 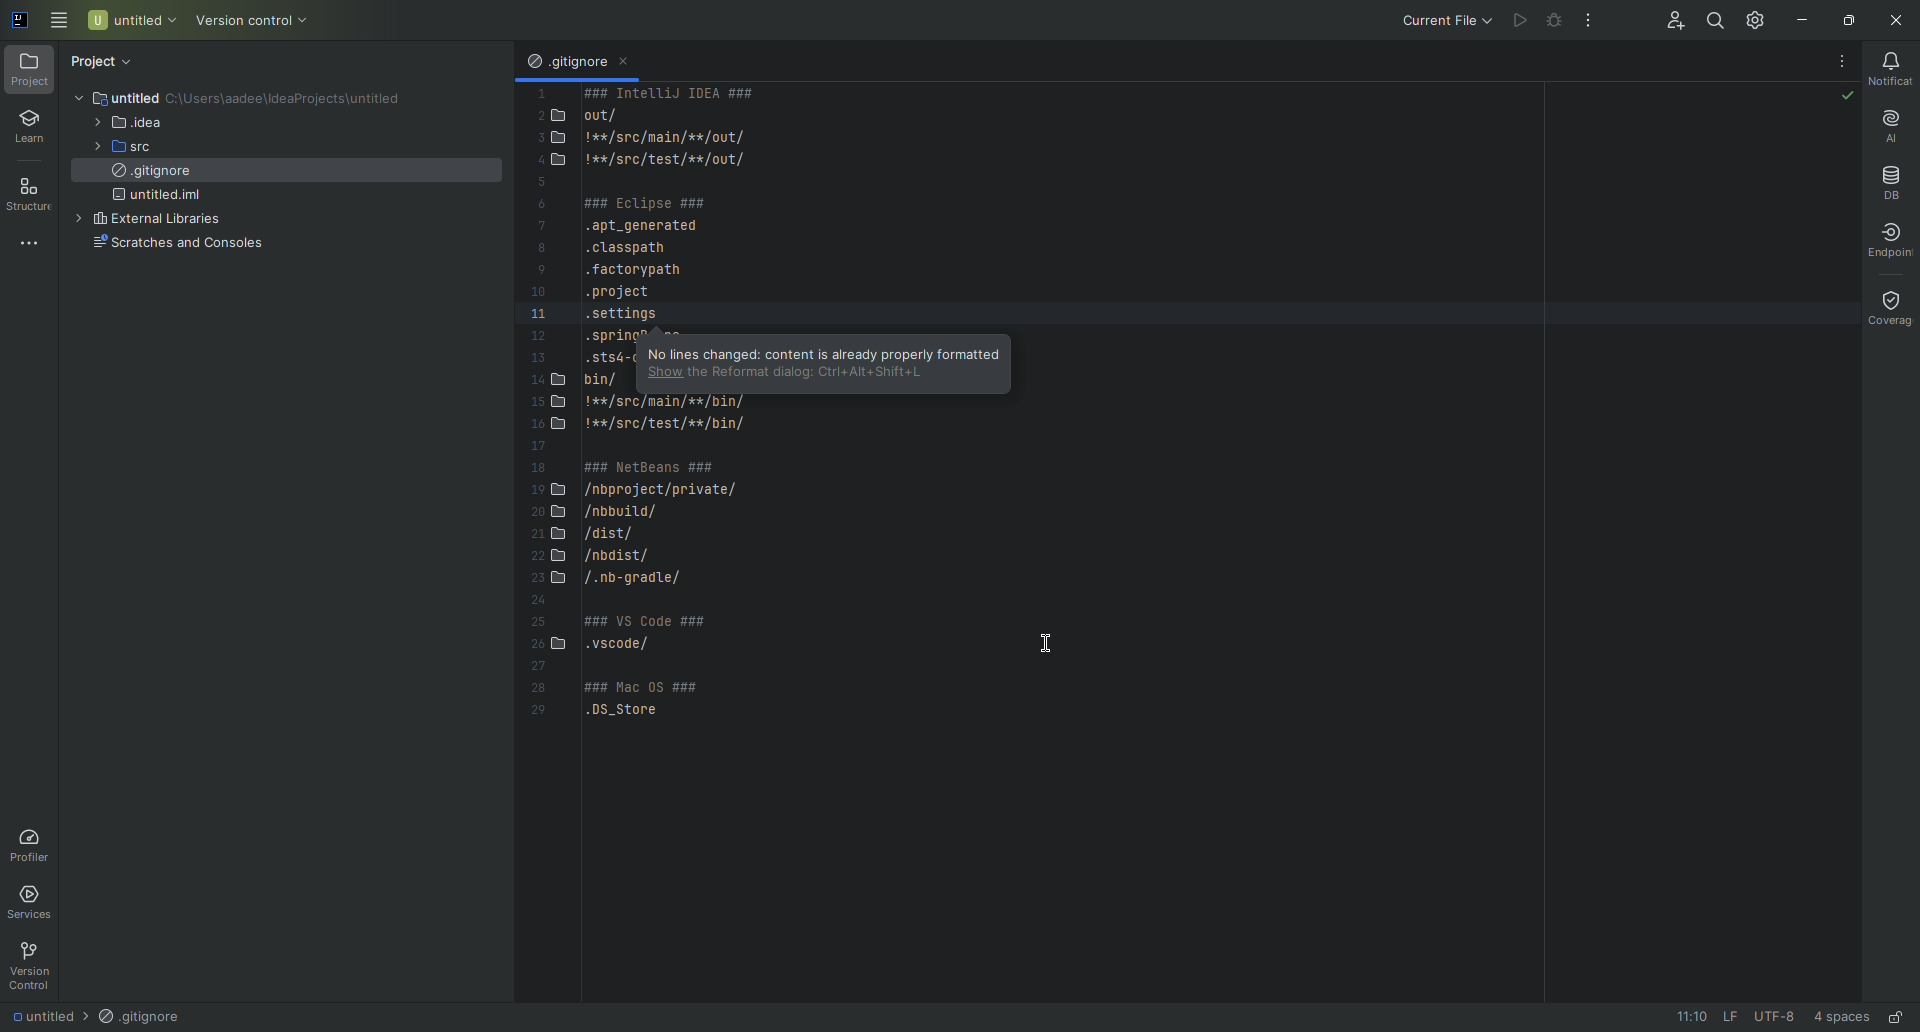 What do you see at coordinates (565, 63) in the screenshot?
I see `.gitgmore` at bounding box center [565, 63].